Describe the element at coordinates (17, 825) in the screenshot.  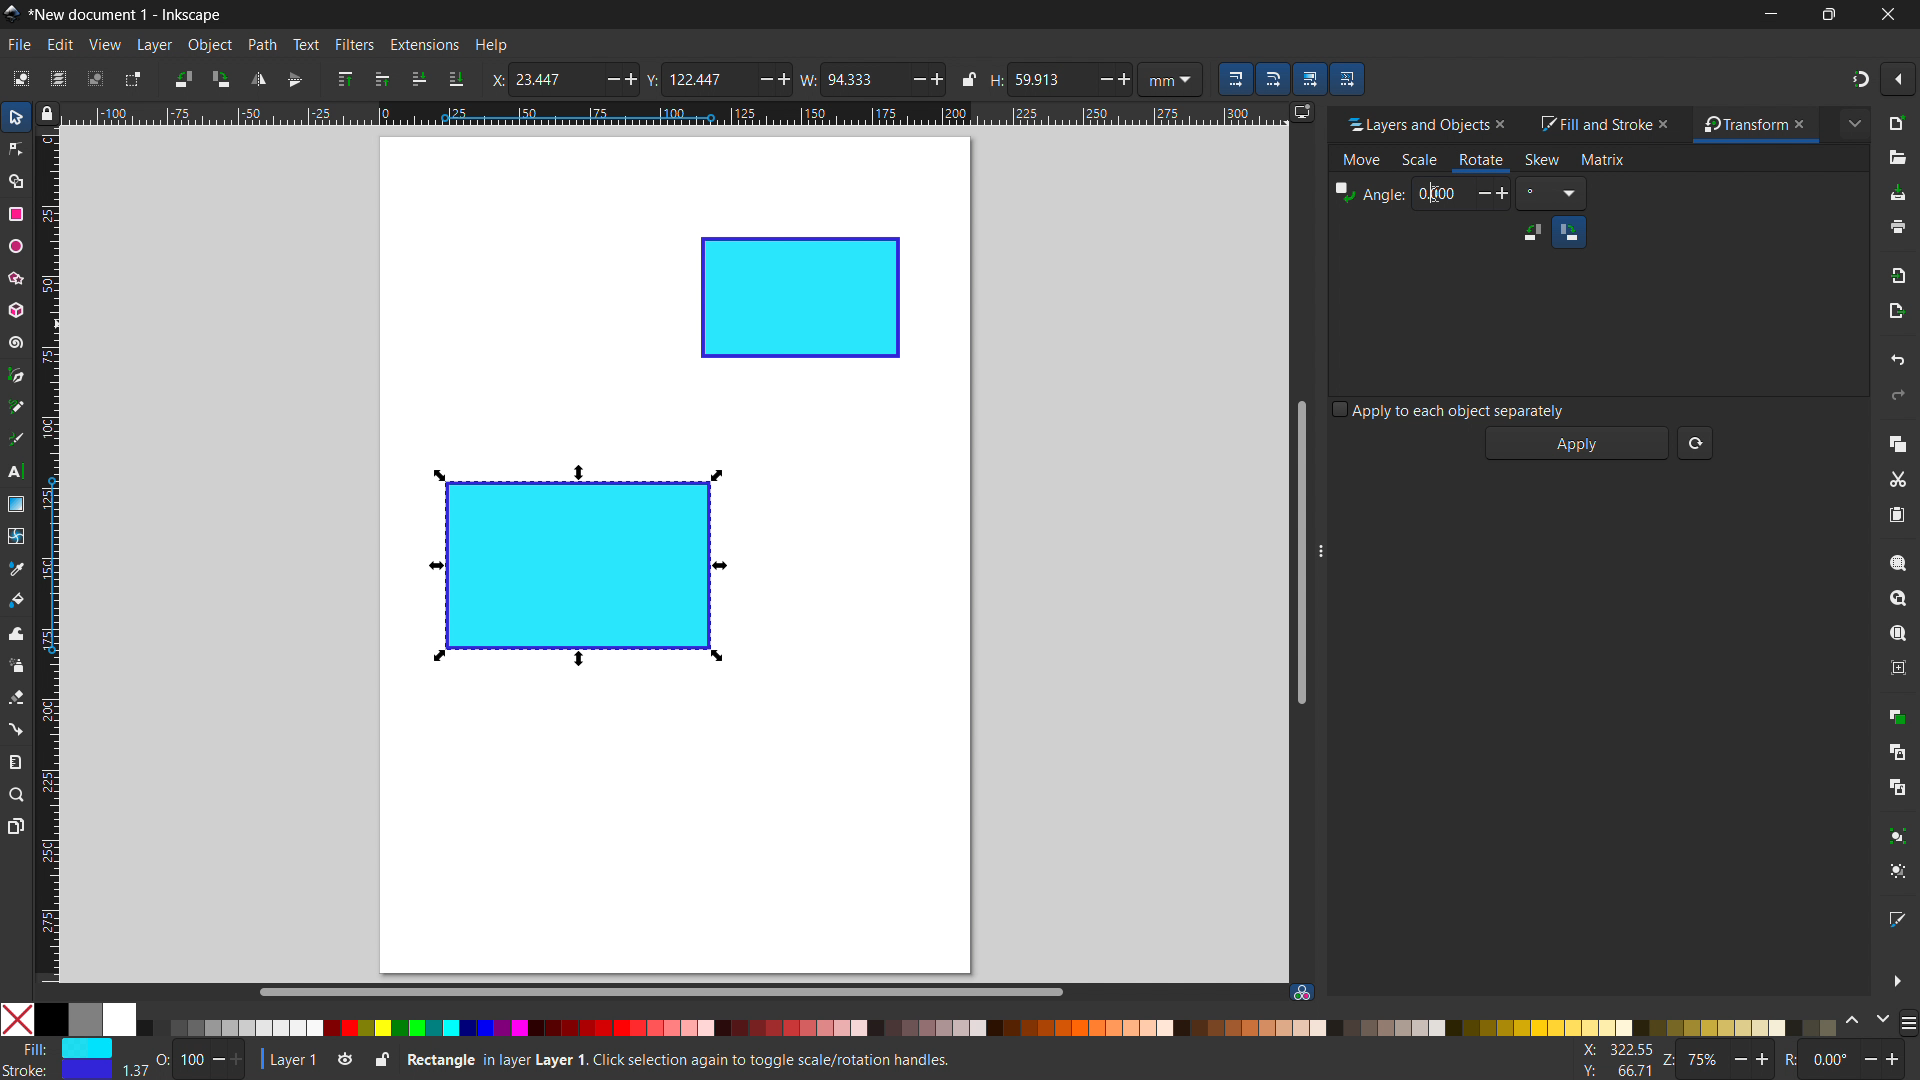
I see `pages tool` at that location.